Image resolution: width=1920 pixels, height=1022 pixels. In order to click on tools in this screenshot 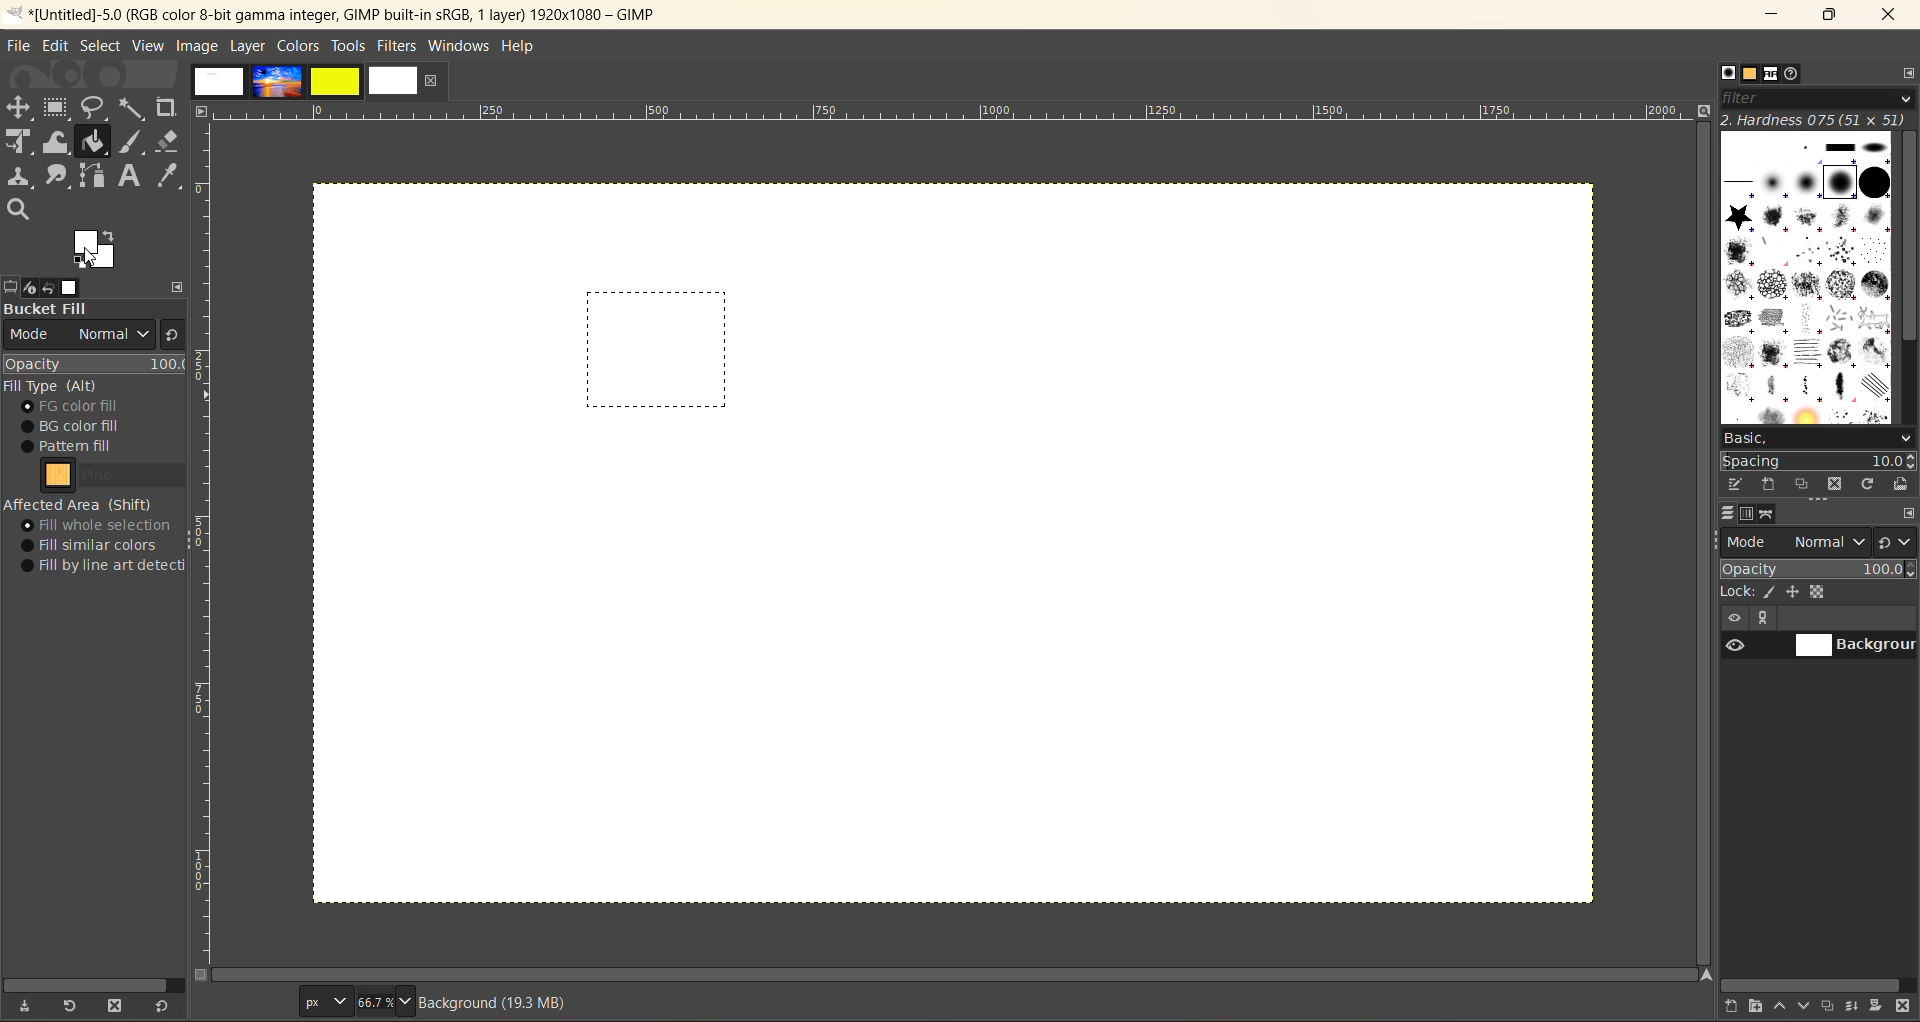, I will do `click(351, 47)`.